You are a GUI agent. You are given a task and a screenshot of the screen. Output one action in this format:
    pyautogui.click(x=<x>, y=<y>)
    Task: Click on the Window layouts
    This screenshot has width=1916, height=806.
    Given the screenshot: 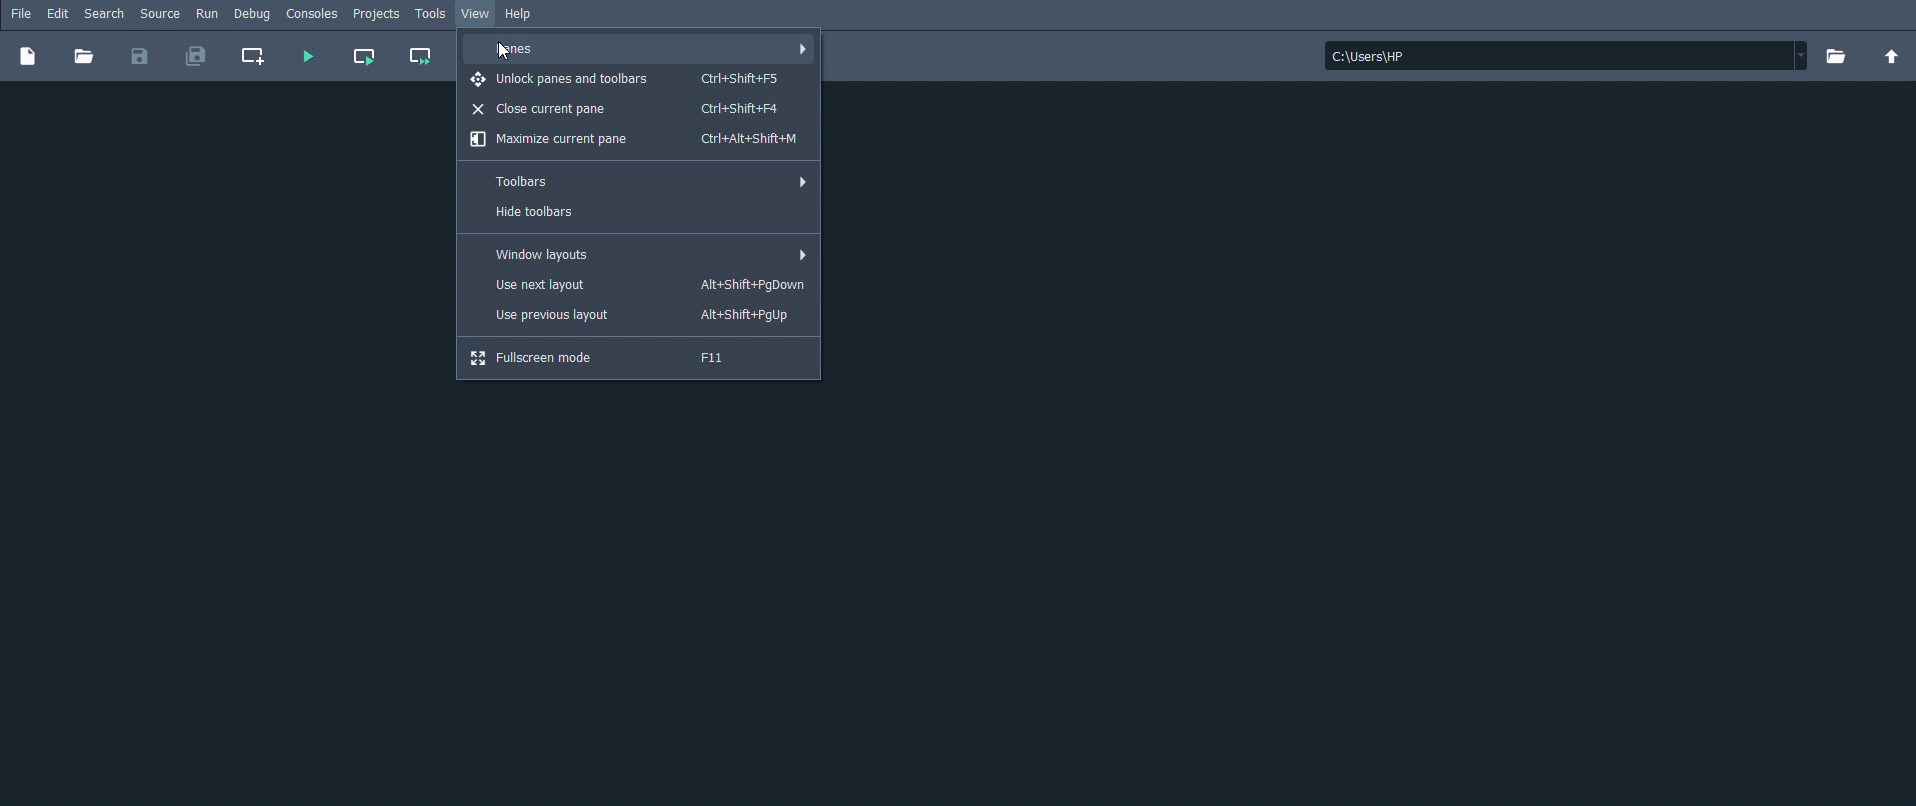 What is the action you would take?
    pyautogui.click(x=638, y=255)
    